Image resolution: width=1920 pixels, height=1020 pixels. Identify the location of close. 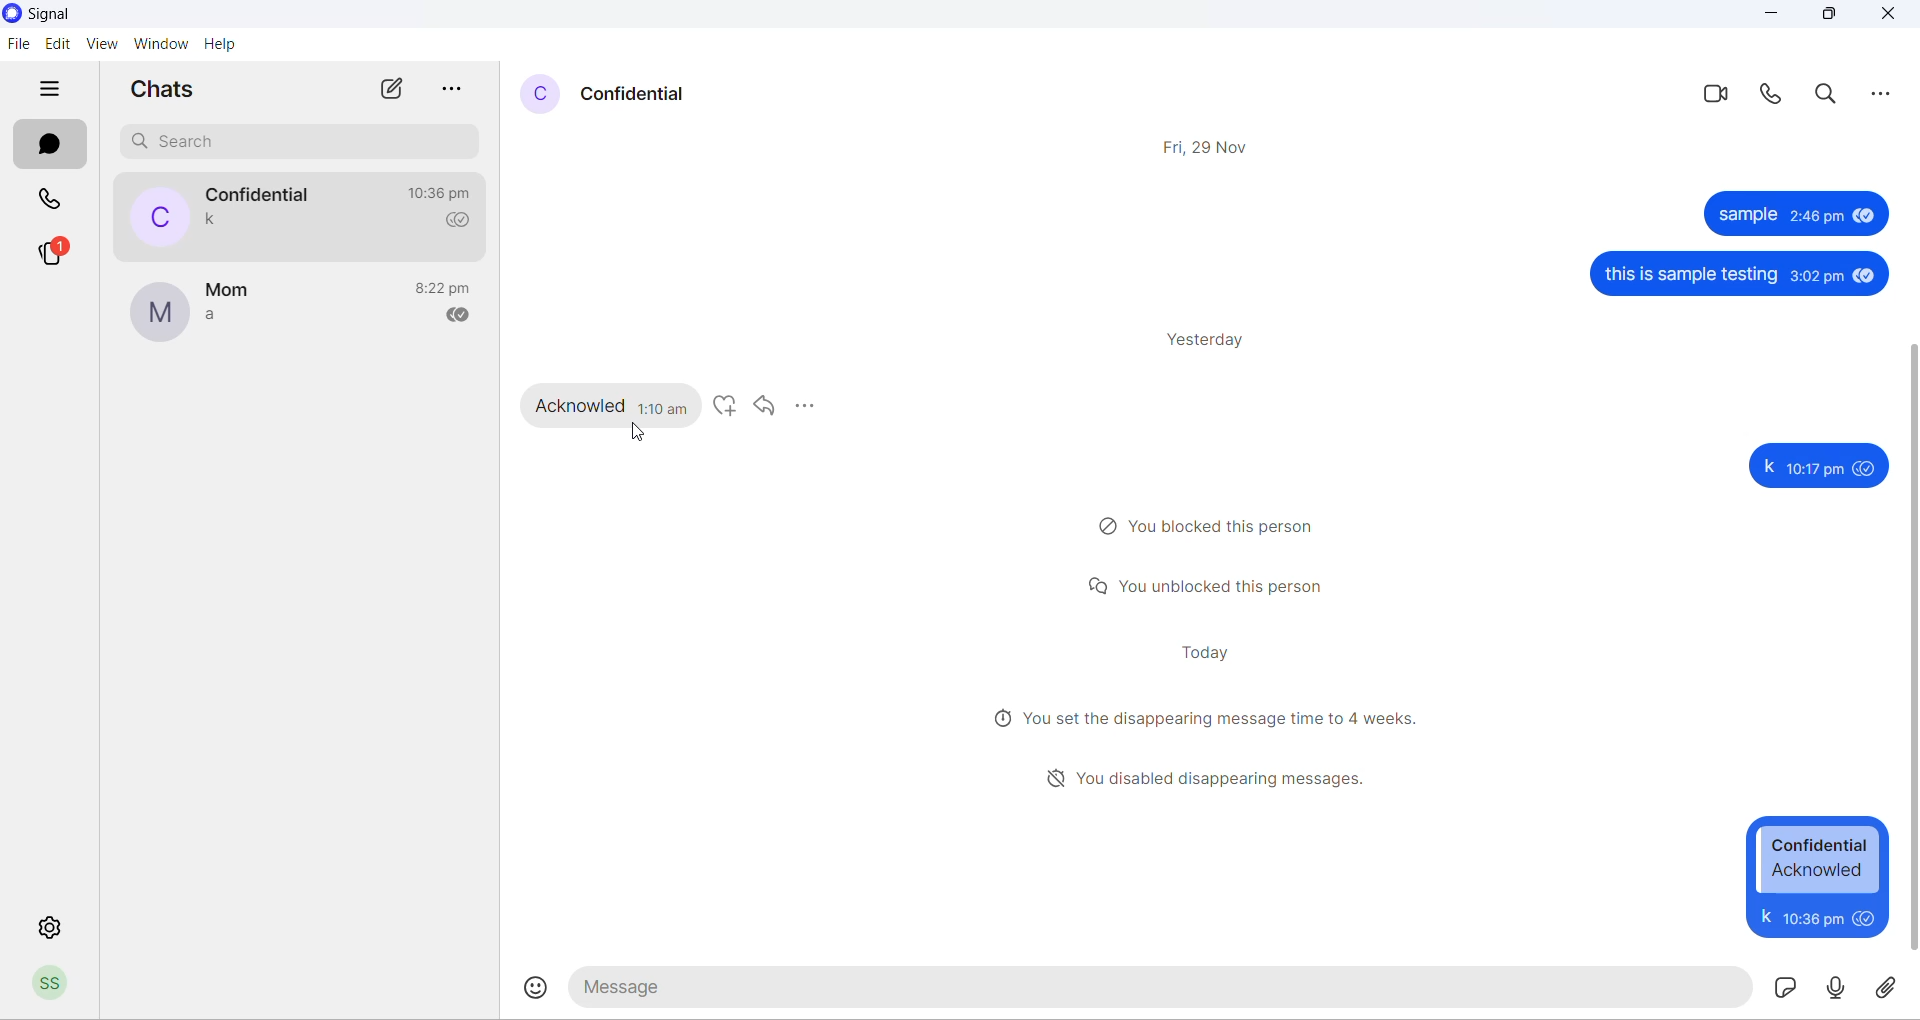
(1894, 20).